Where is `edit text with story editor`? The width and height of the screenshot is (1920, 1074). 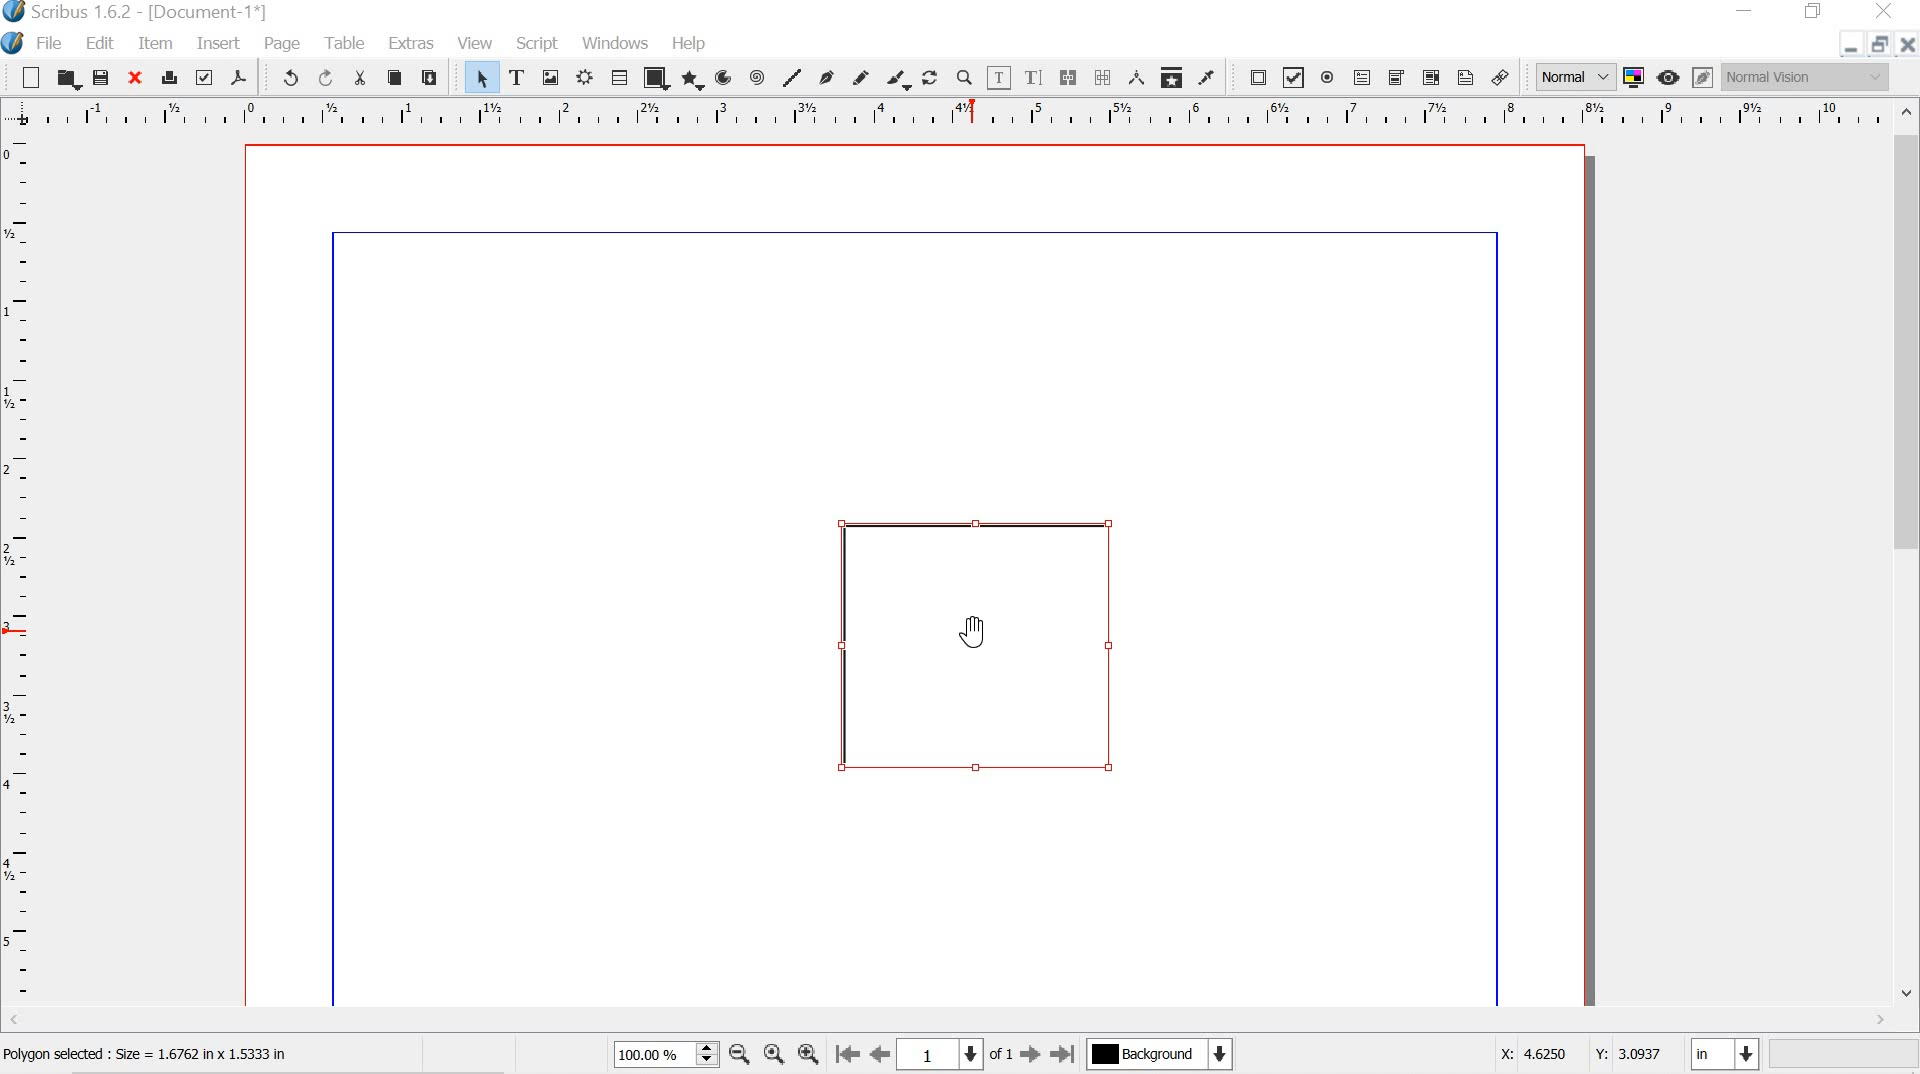 edit text with story editor is located at coordinates (1037, 77).